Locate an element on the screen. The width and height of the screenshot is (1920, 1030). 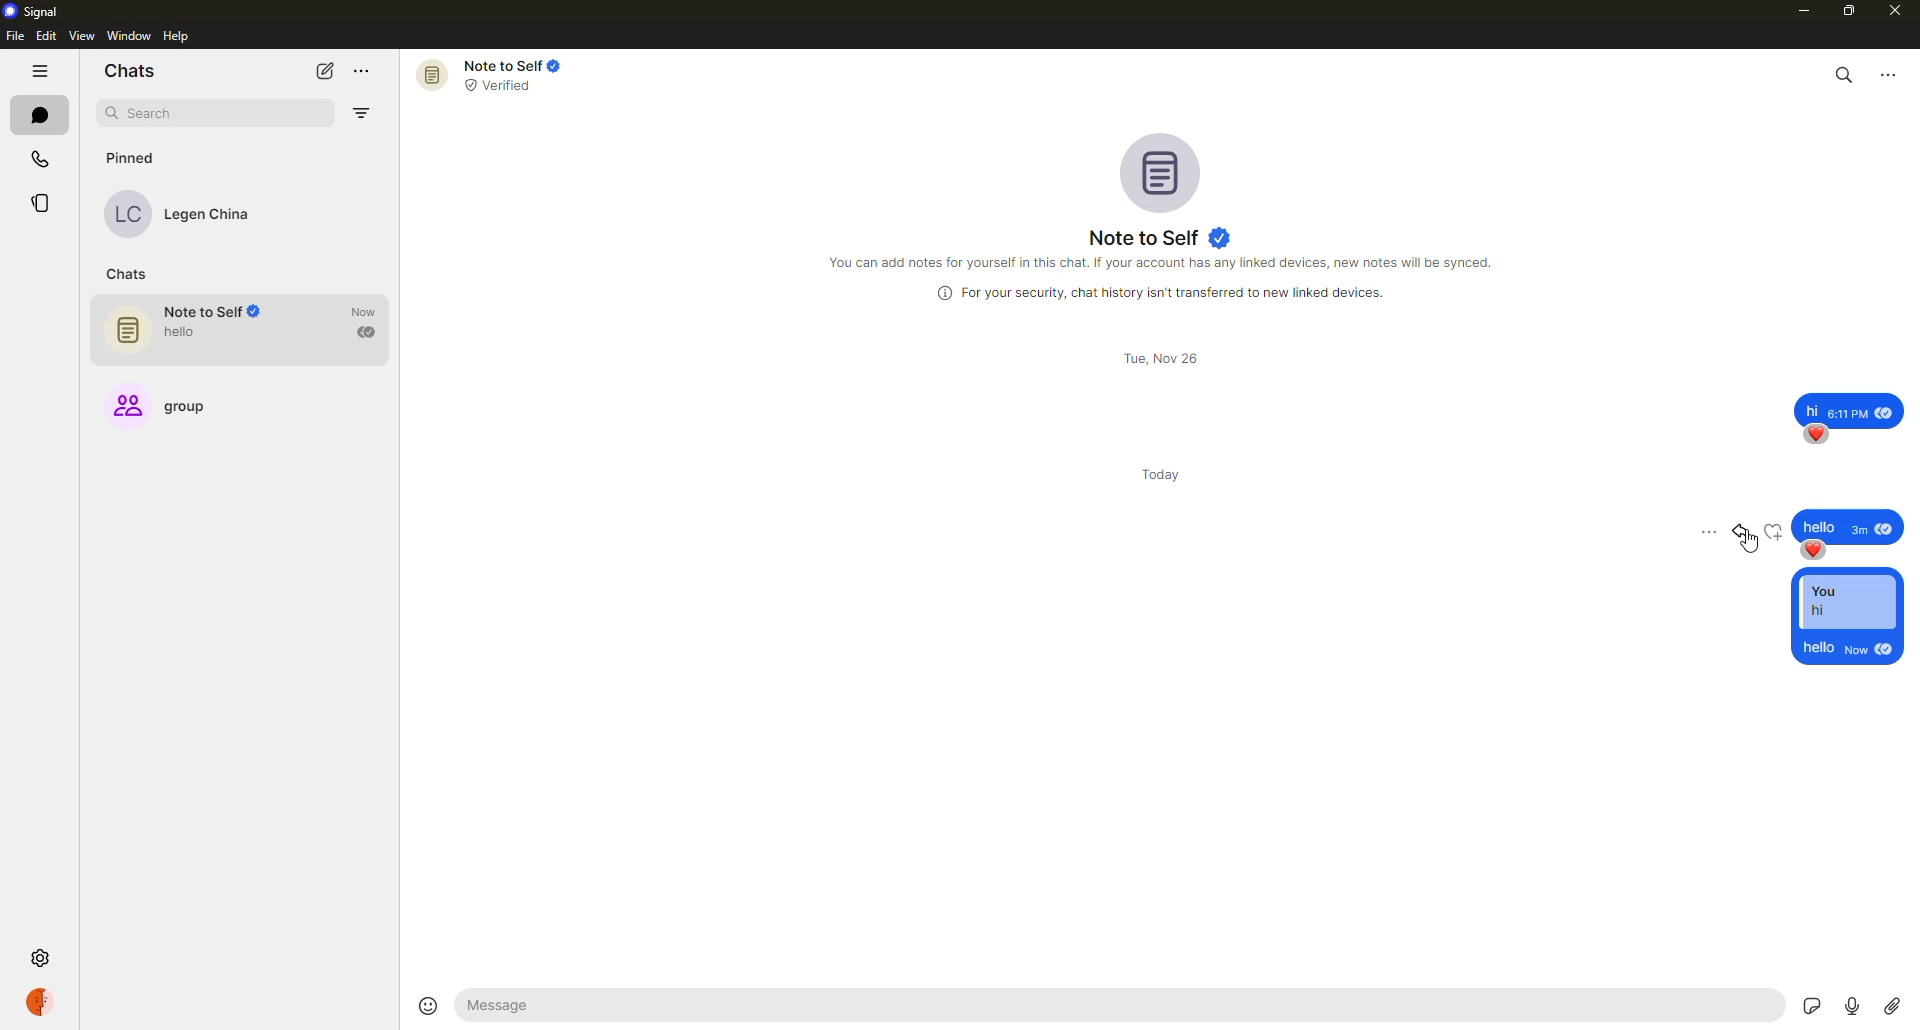
new chat is located at coordinates (325, 70).